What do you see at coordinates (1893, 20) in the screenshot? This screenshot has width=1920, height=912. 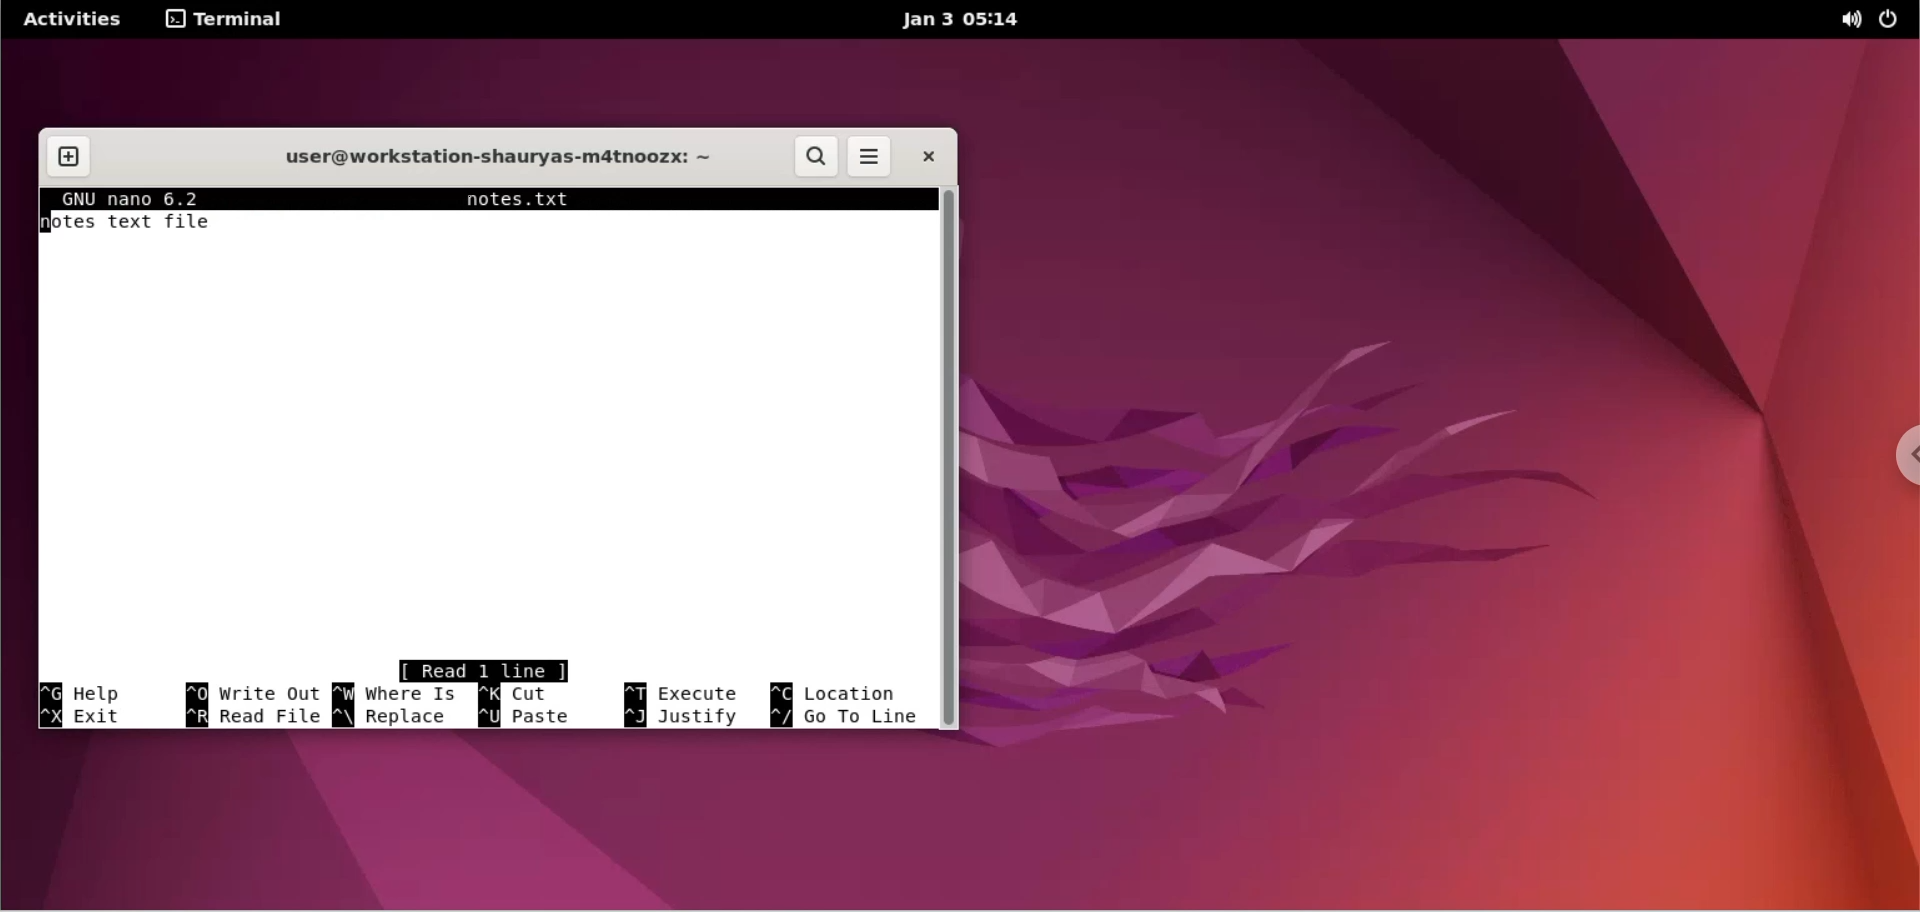 I see `power options` at bounding box center [1893, 20].